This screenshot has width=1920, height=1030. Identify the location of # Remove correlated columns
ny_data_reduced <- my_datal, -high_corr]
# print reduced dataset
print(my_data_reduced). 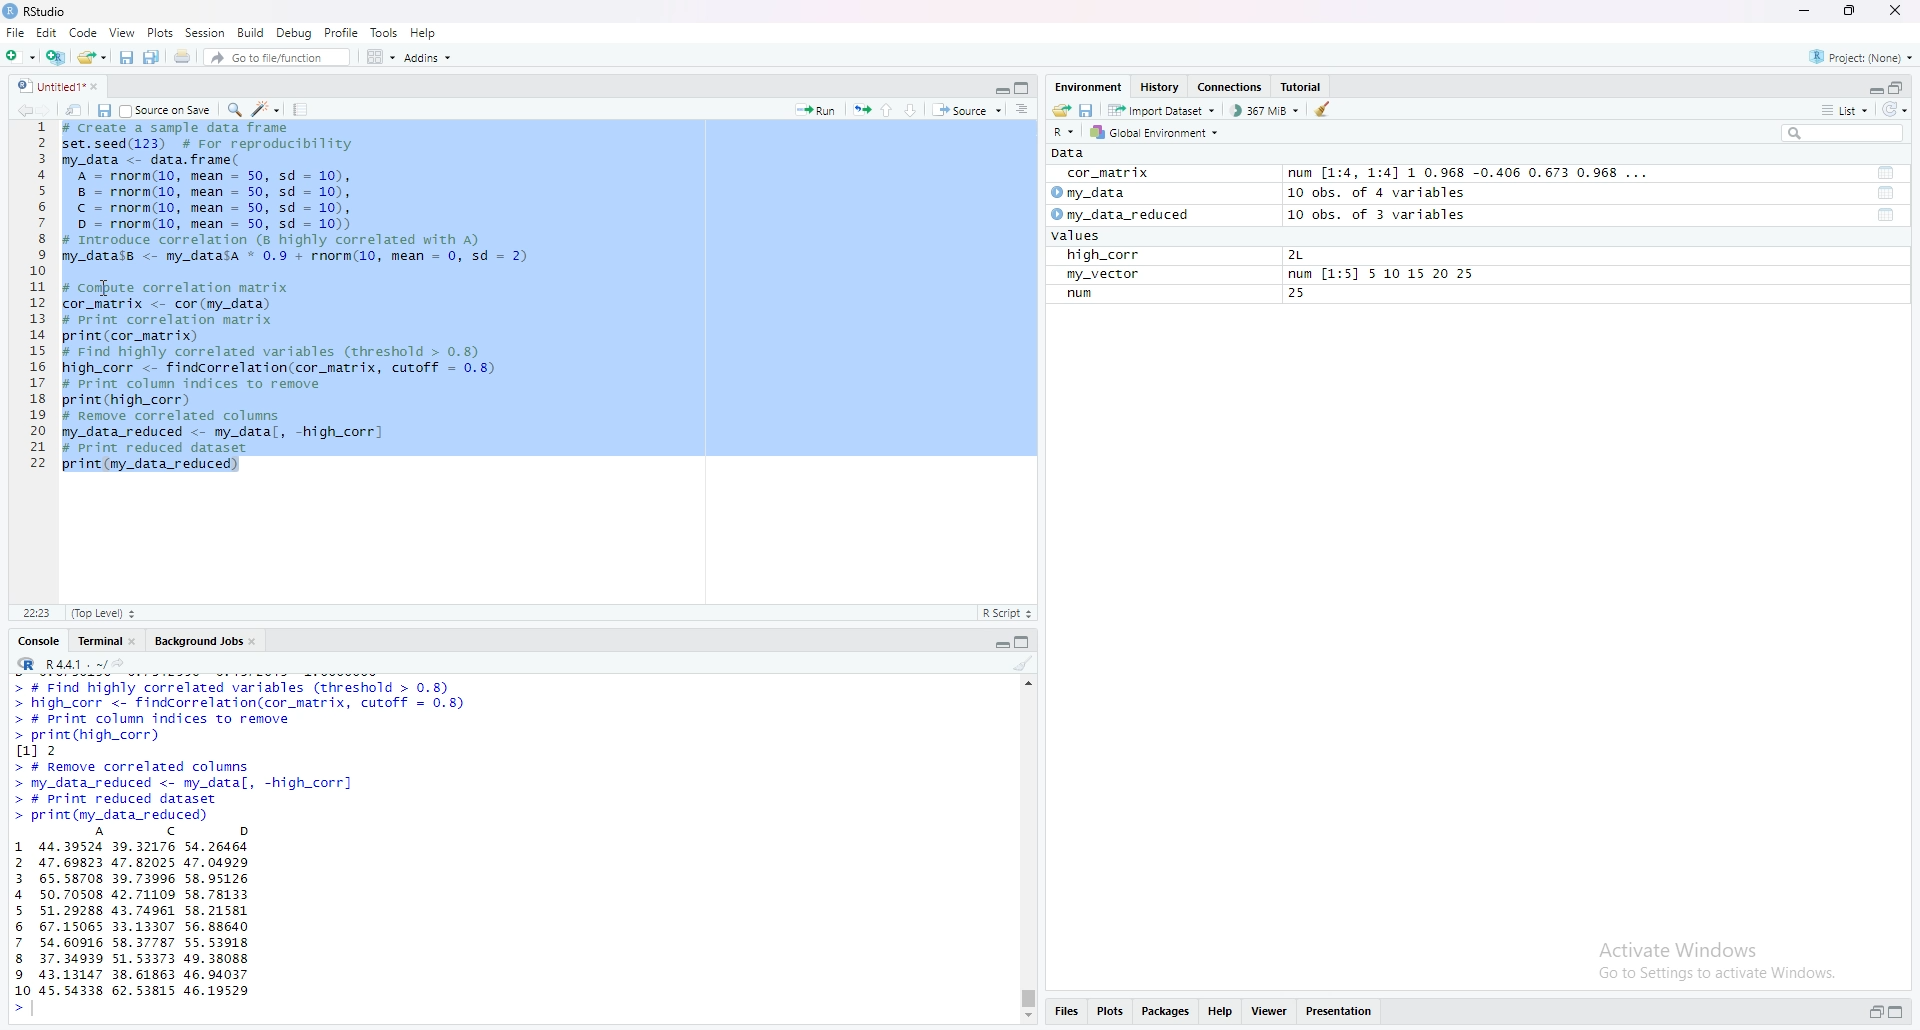
(194, 791).